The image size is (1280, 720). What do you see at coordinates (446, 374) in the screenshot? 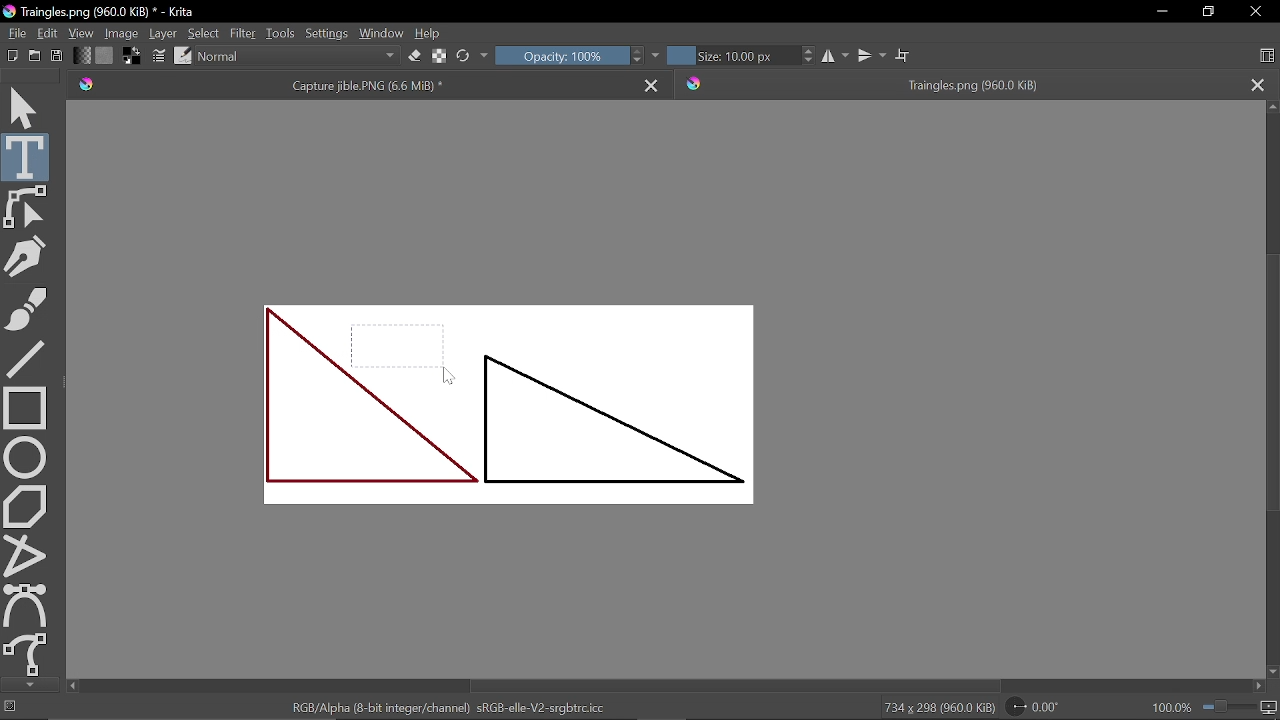
I see `Cursor` at bounding box center [446, 374].